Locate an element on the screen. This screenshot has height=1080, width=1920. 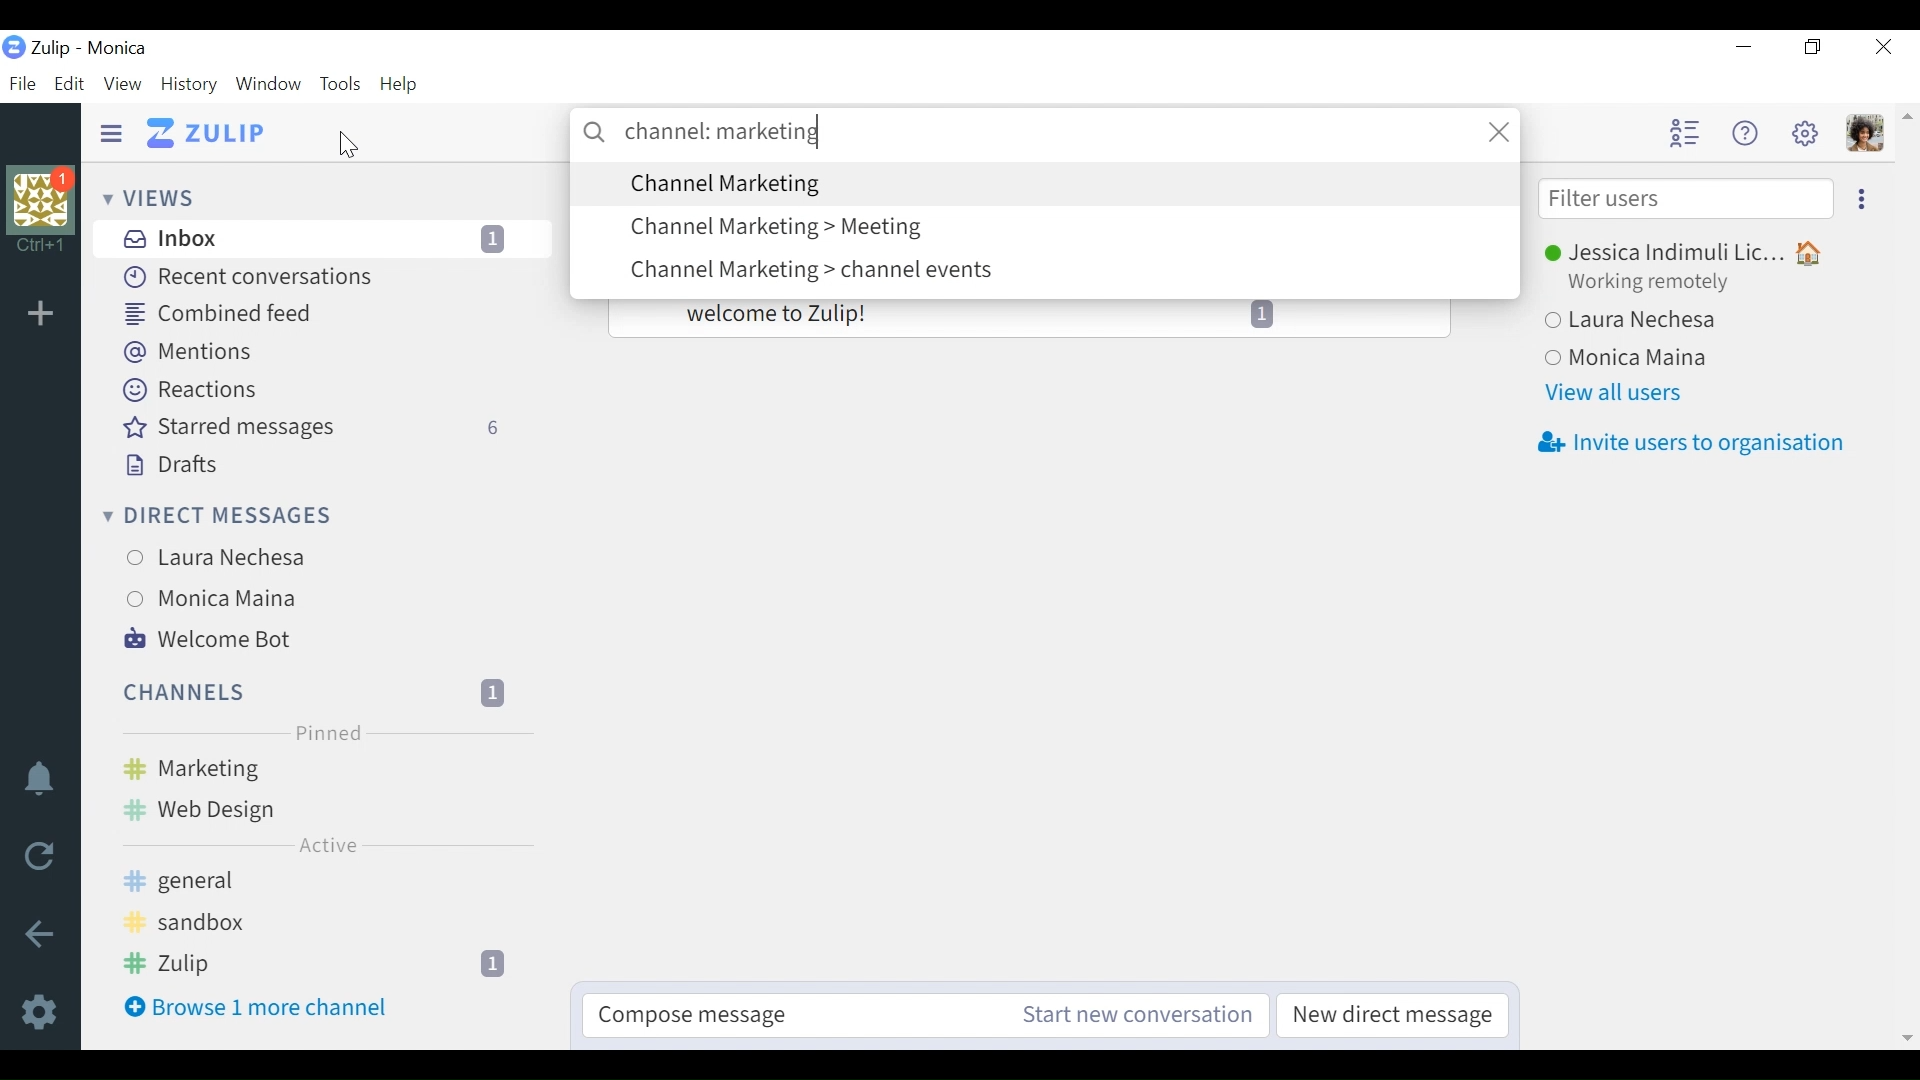
Direct messages dropdown is located at coordinates (213, 517).